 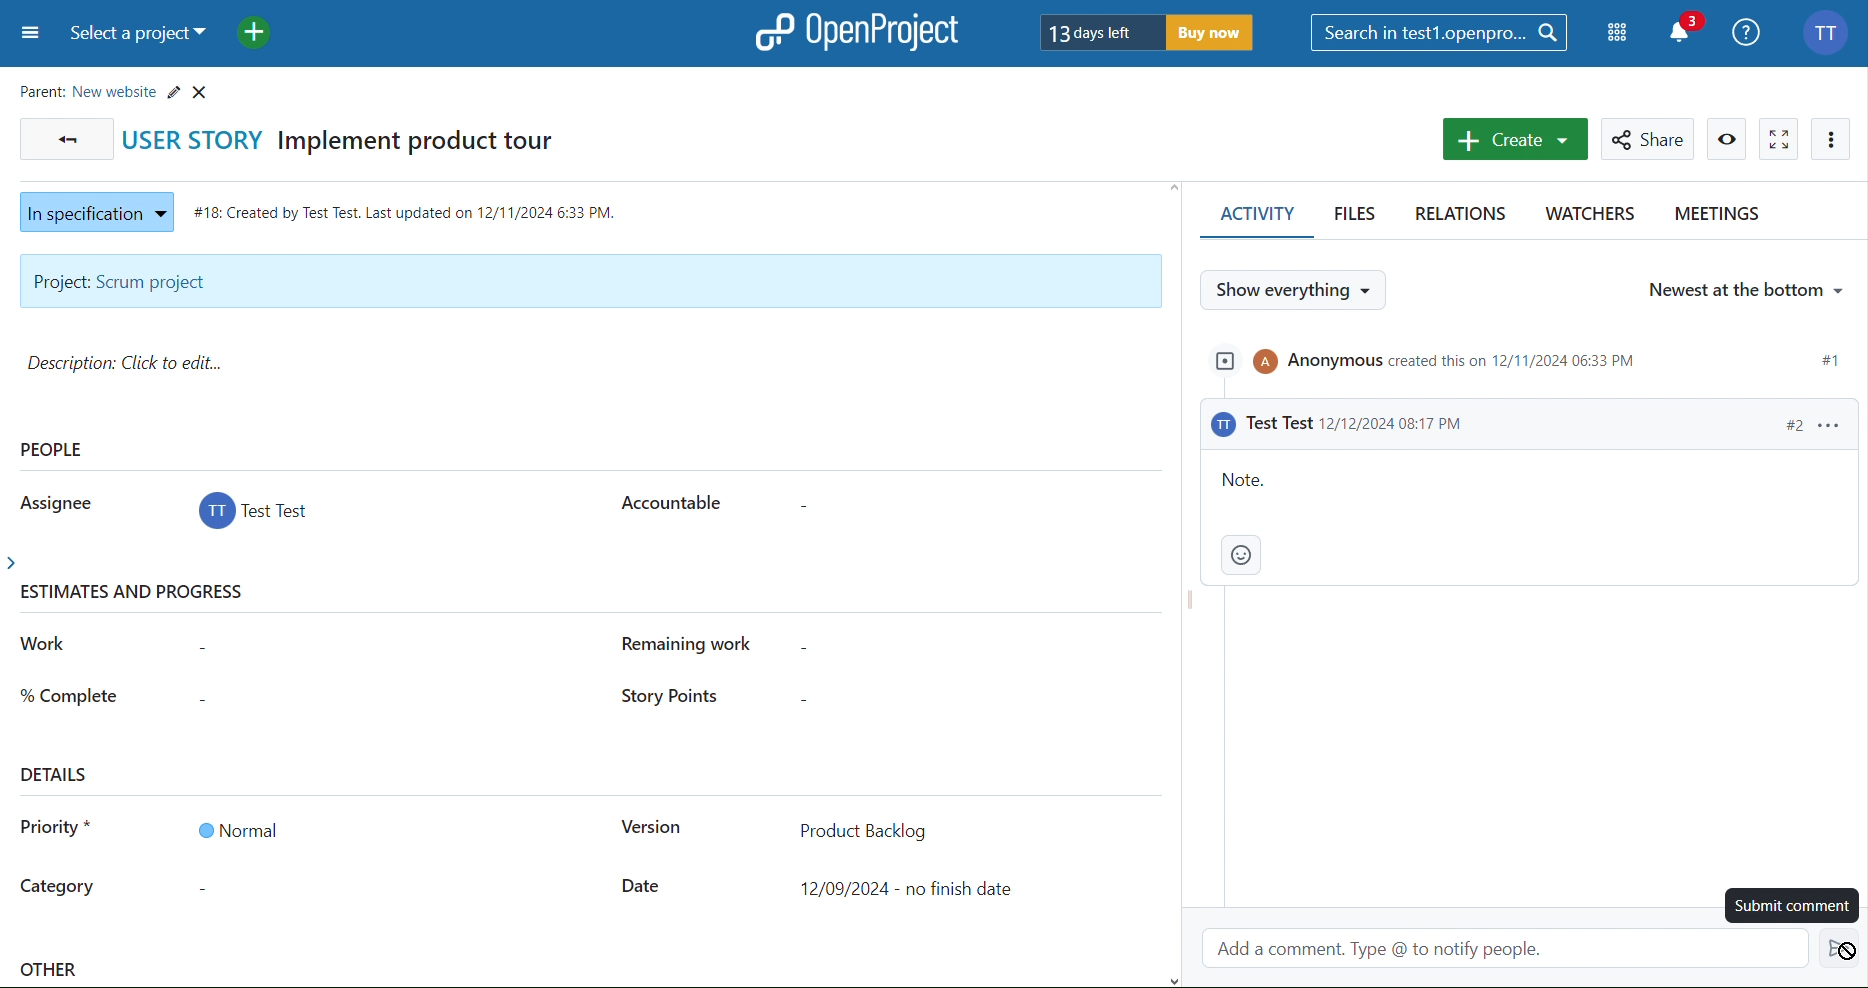 What do you see at coordinates (1651, 139) in the screenshot?
I see `Share` at bounding box center [1651, 139].